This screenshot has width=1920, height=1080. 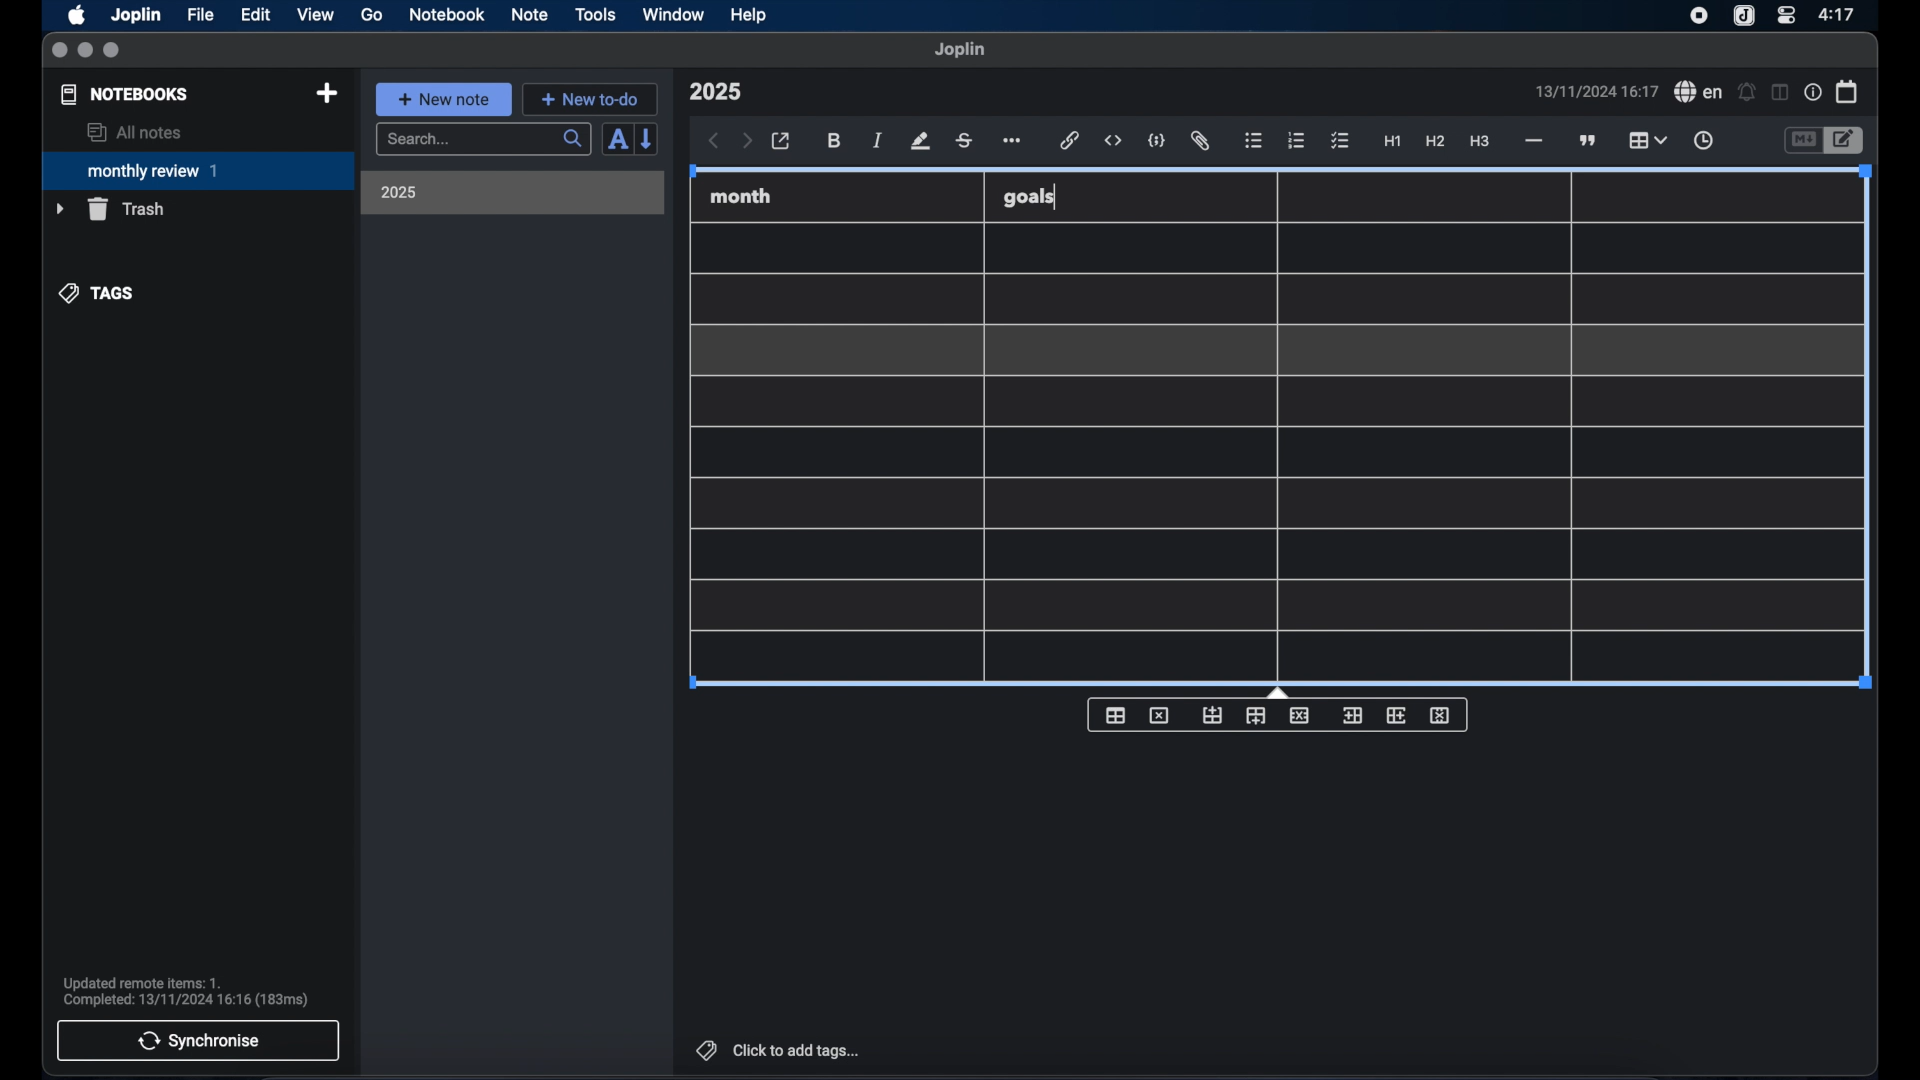 I want to click on note, so click(x=530, y=14).